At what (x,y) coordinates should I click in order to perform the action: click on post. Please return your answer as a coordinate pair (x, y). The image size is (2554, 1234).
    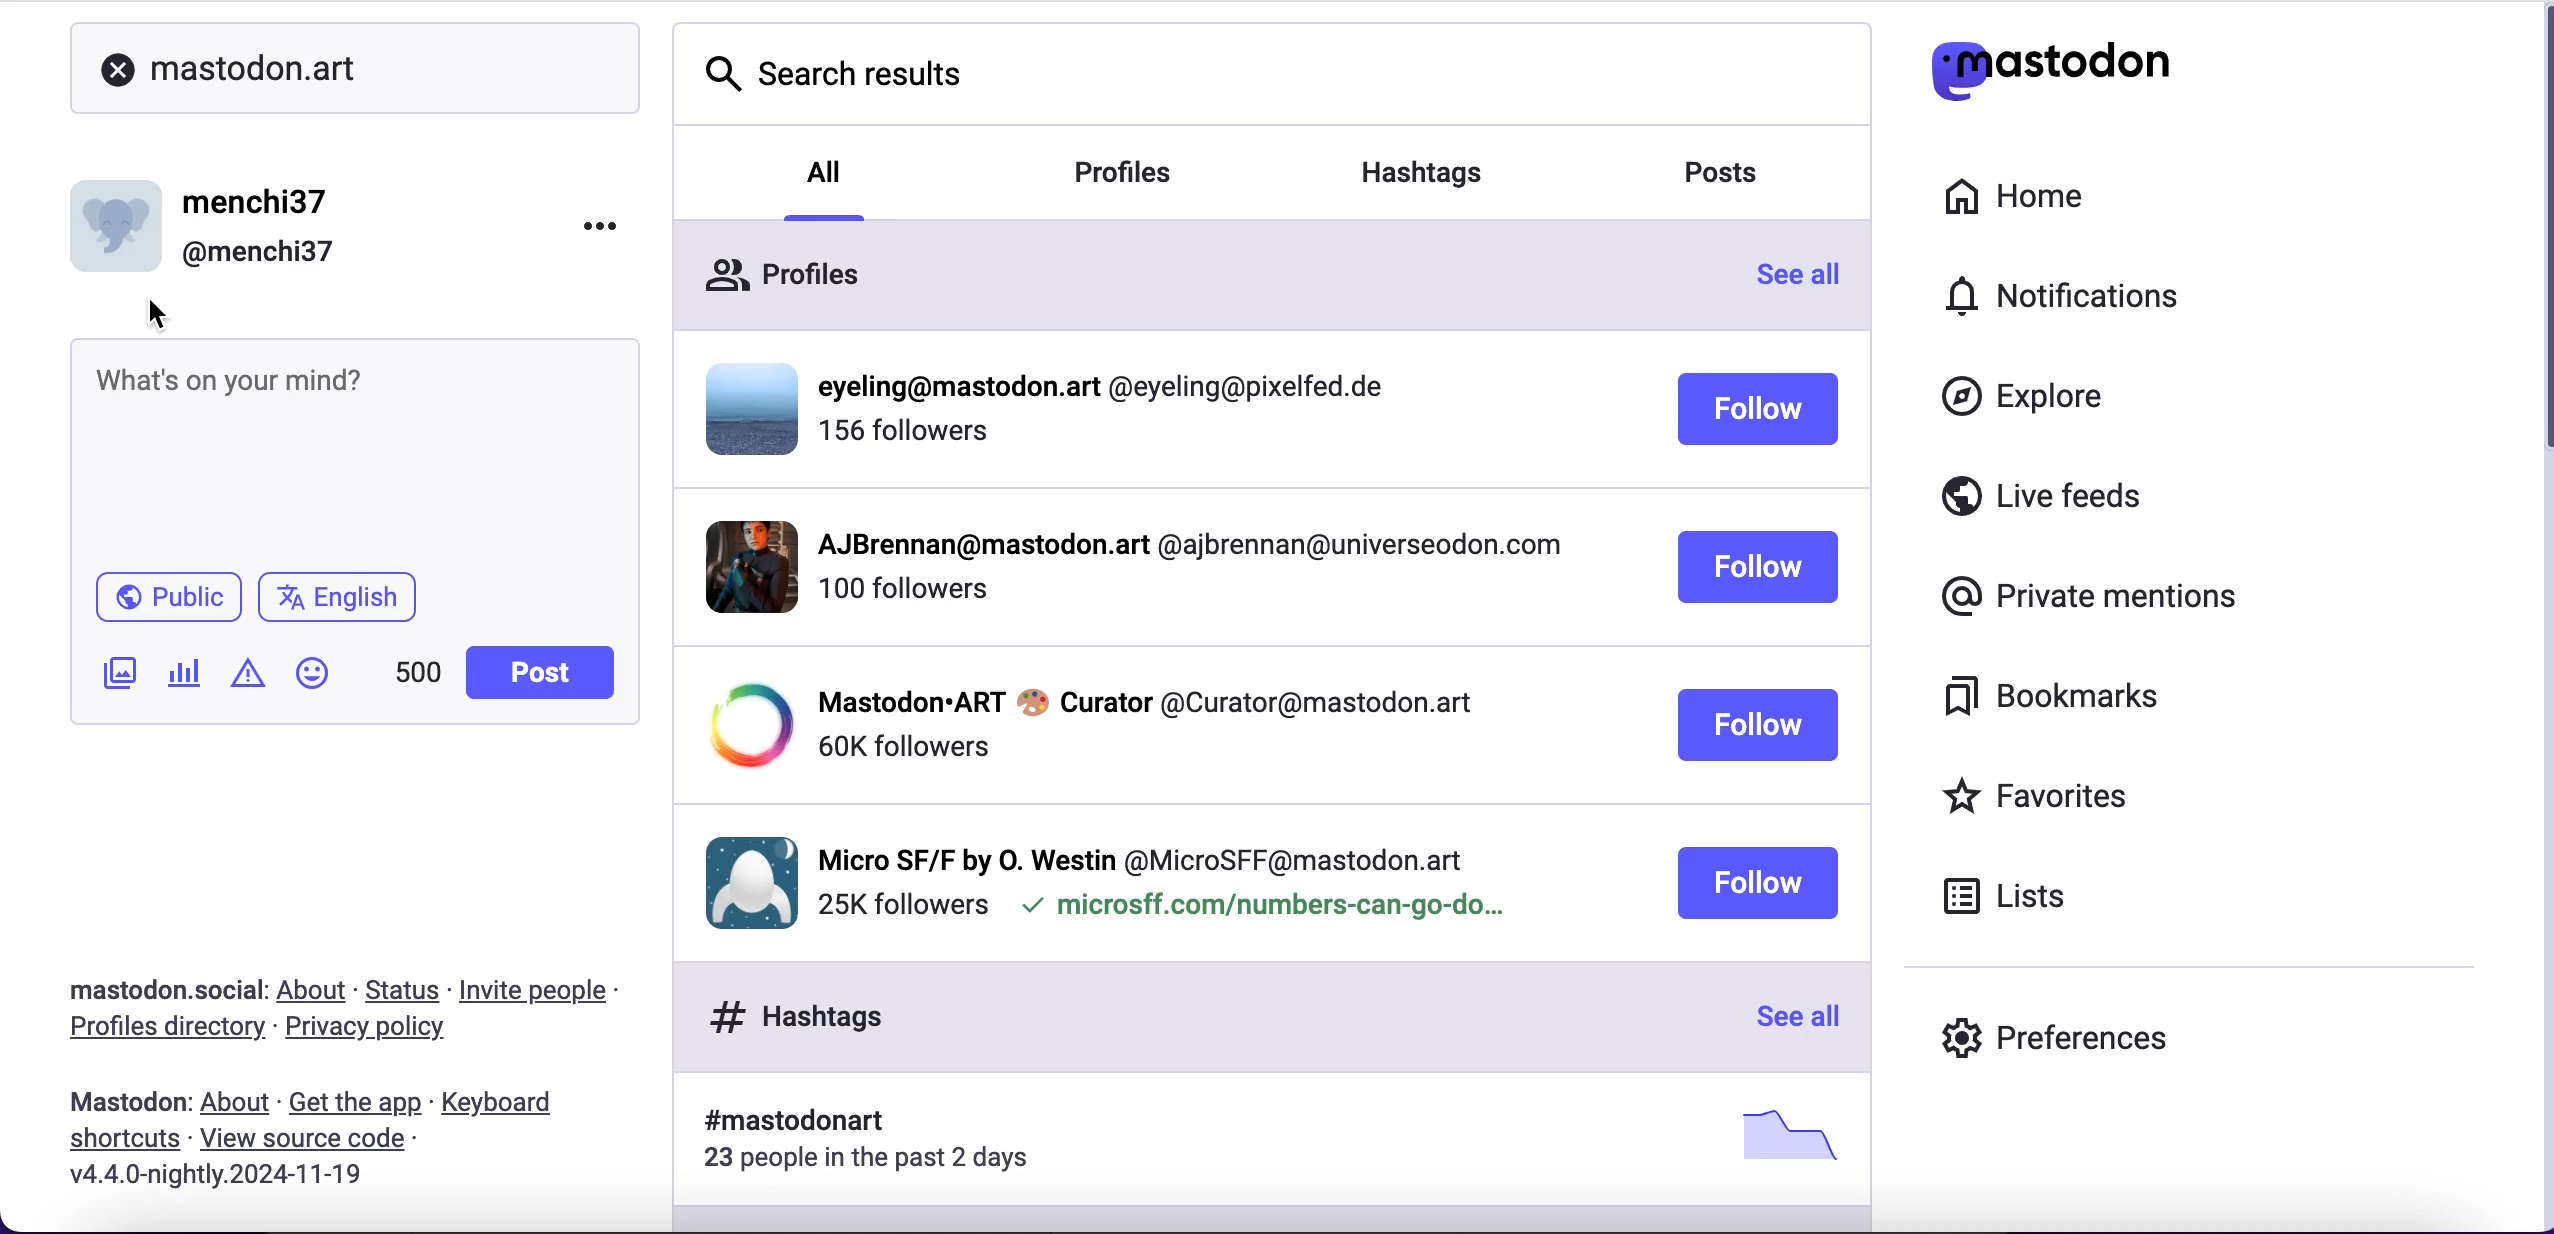
    Looking at the image, I should click on (538, 673).